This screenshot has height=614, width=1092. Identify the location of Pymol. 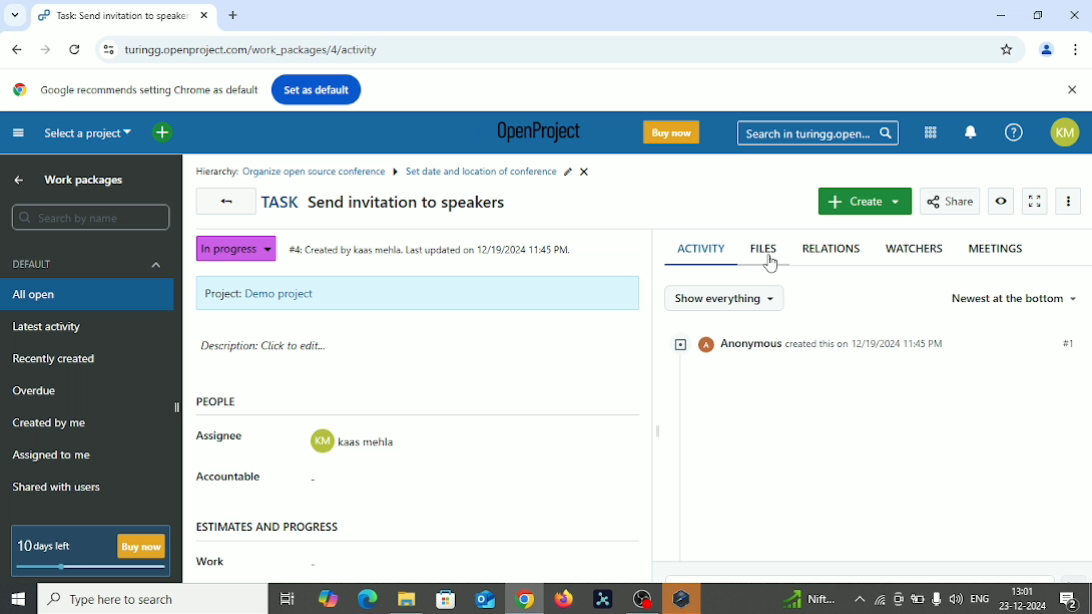
(603, 600).